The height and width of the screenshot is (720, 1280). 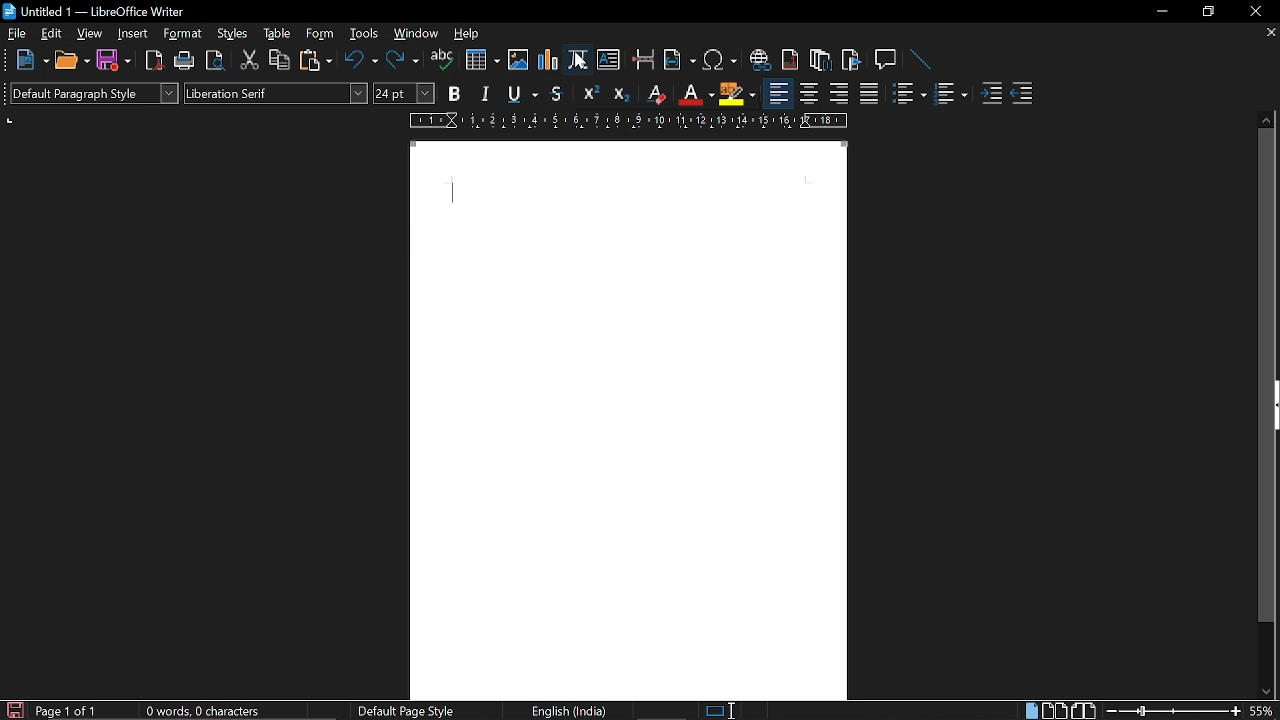 What do you see at coordinates (760, 58) in the screenshot?
I see `insert hyperlink` at bounding box center [760, 58].